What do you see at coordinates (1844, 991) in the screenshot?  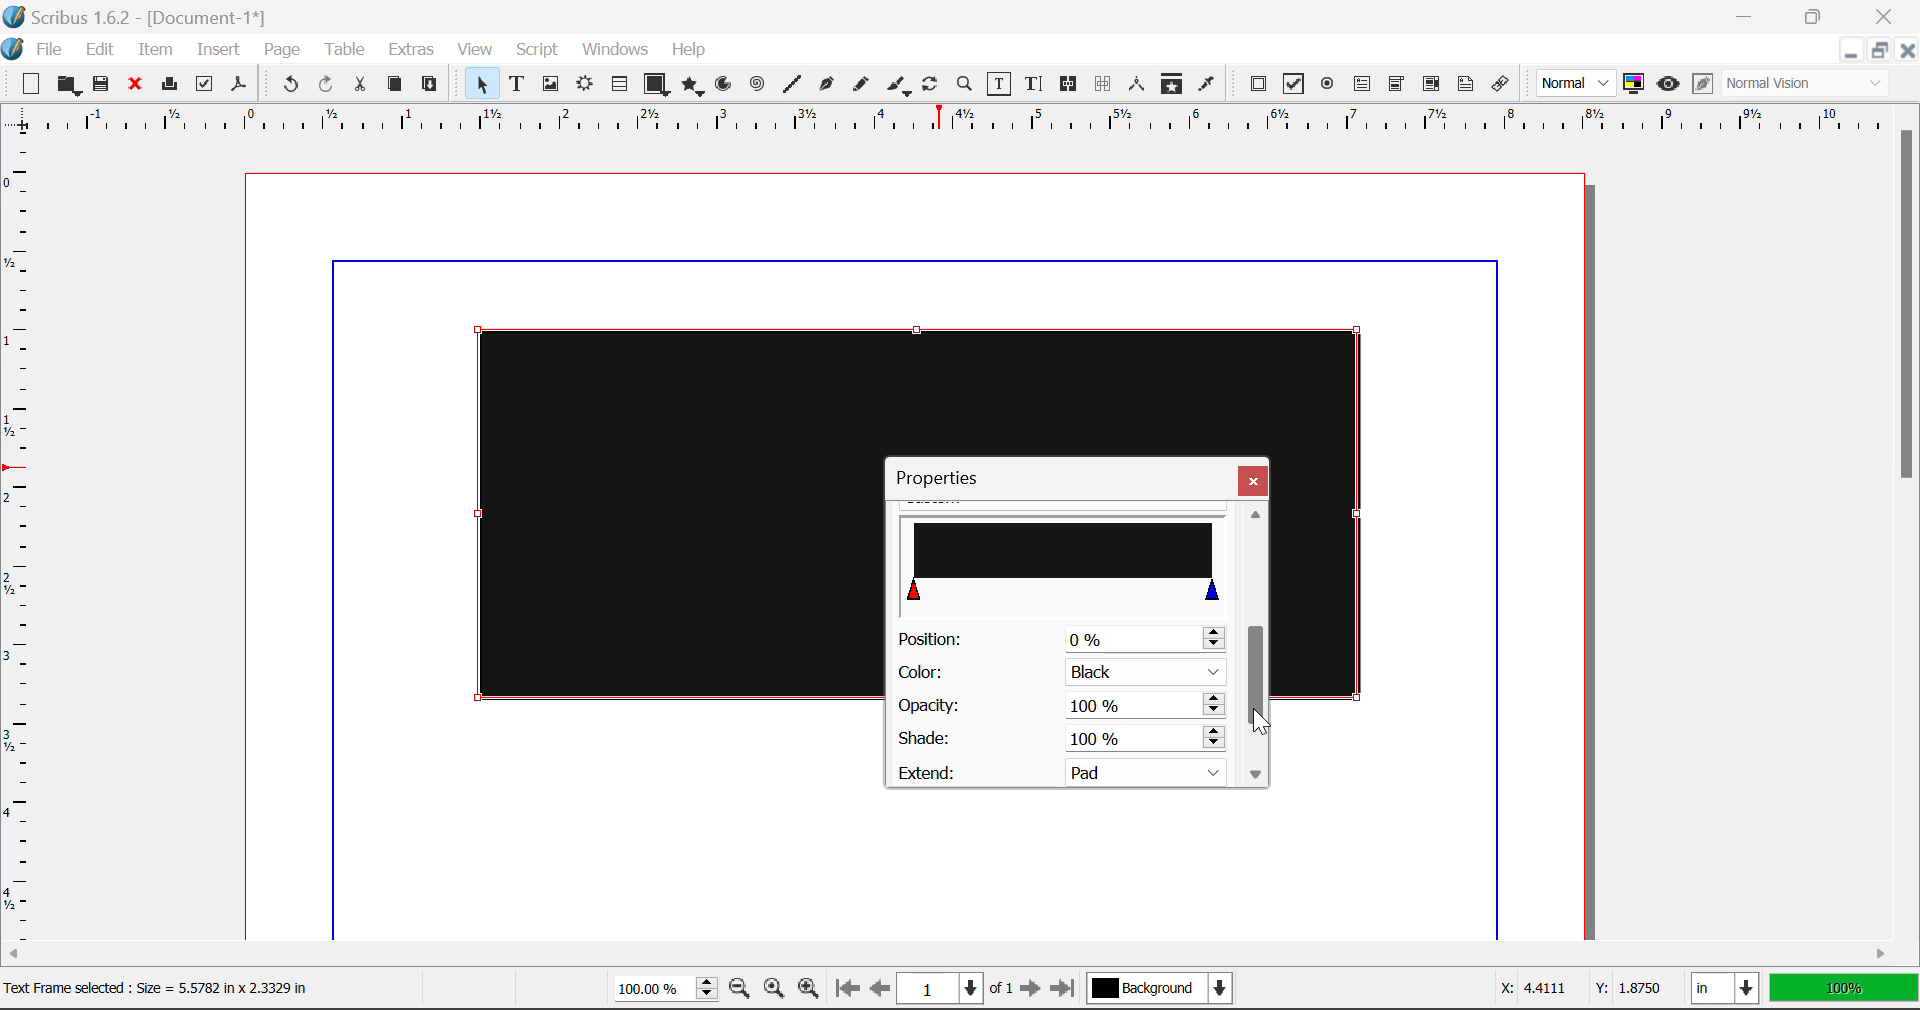 I see `Display Measurement` at bounding box center [1844, 991].